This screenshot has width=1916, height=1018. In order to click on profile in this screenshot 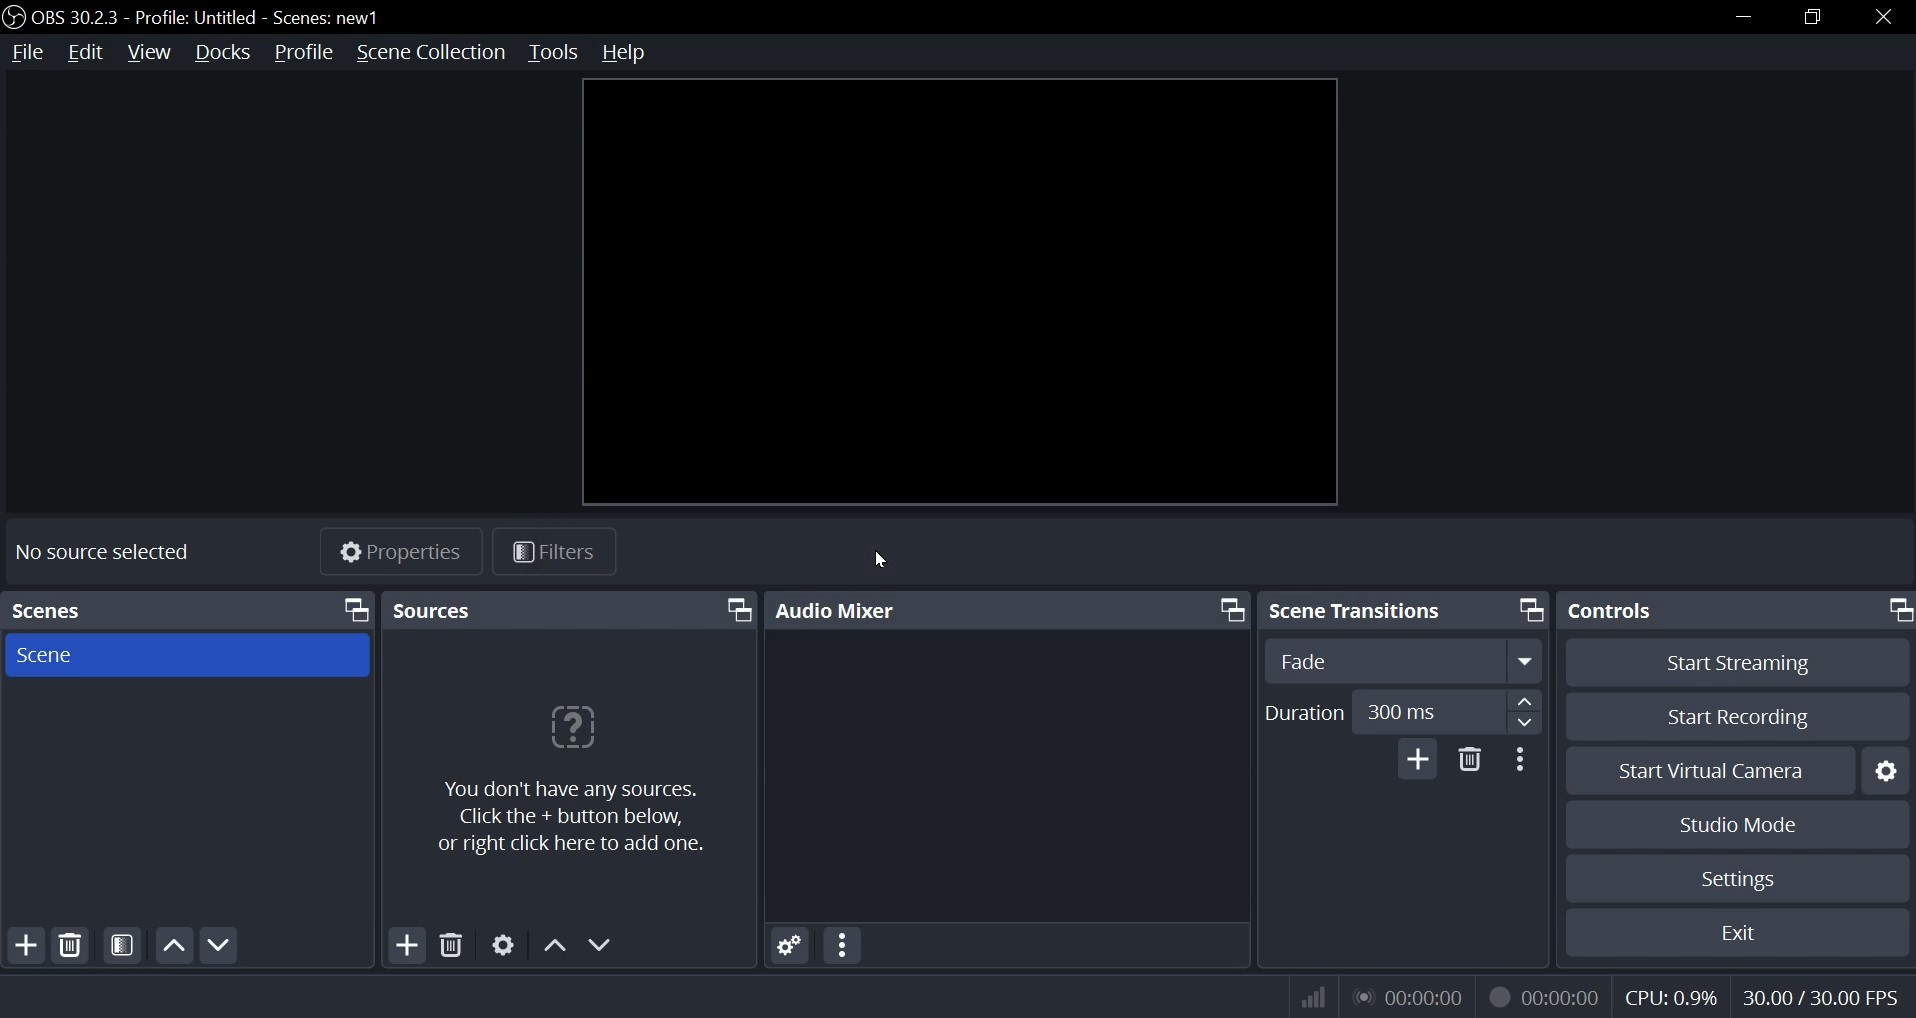, I will do `click(301, 53)`.